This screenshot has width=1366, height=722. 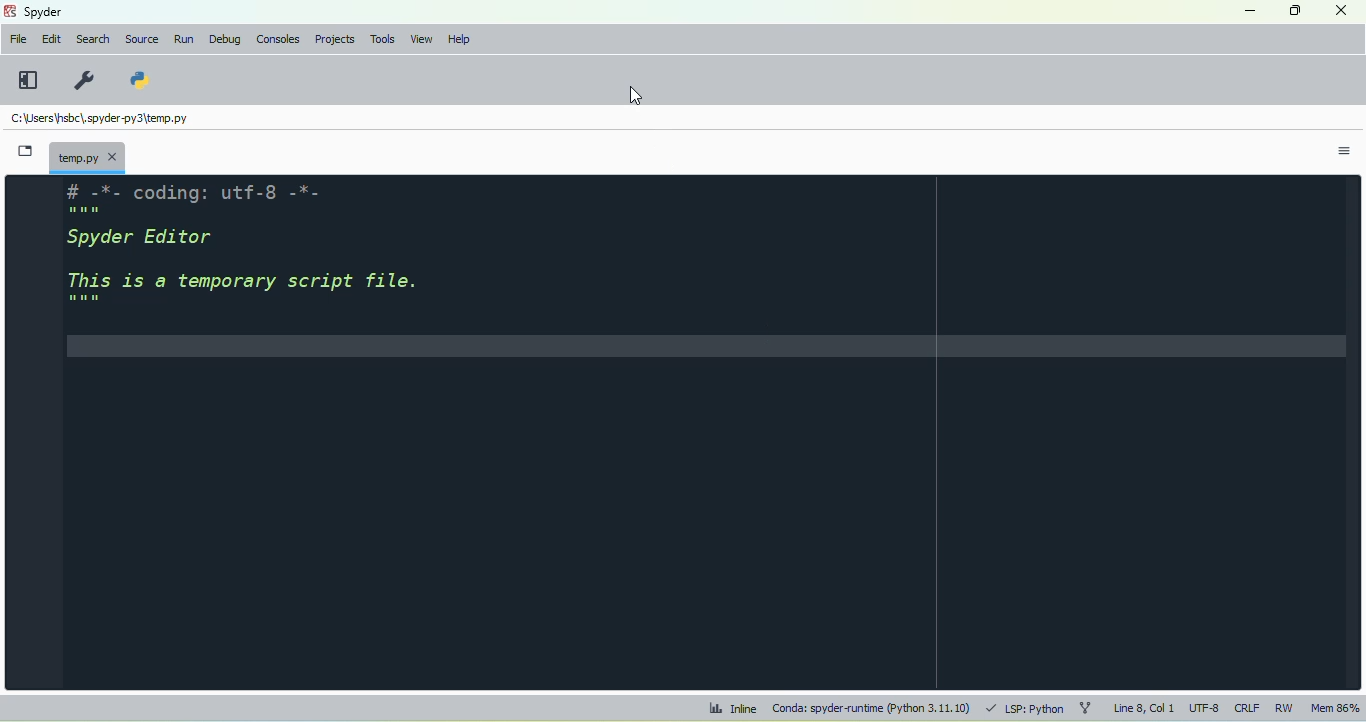 I want to click on UTF-8, so click(x=1205, y=707).